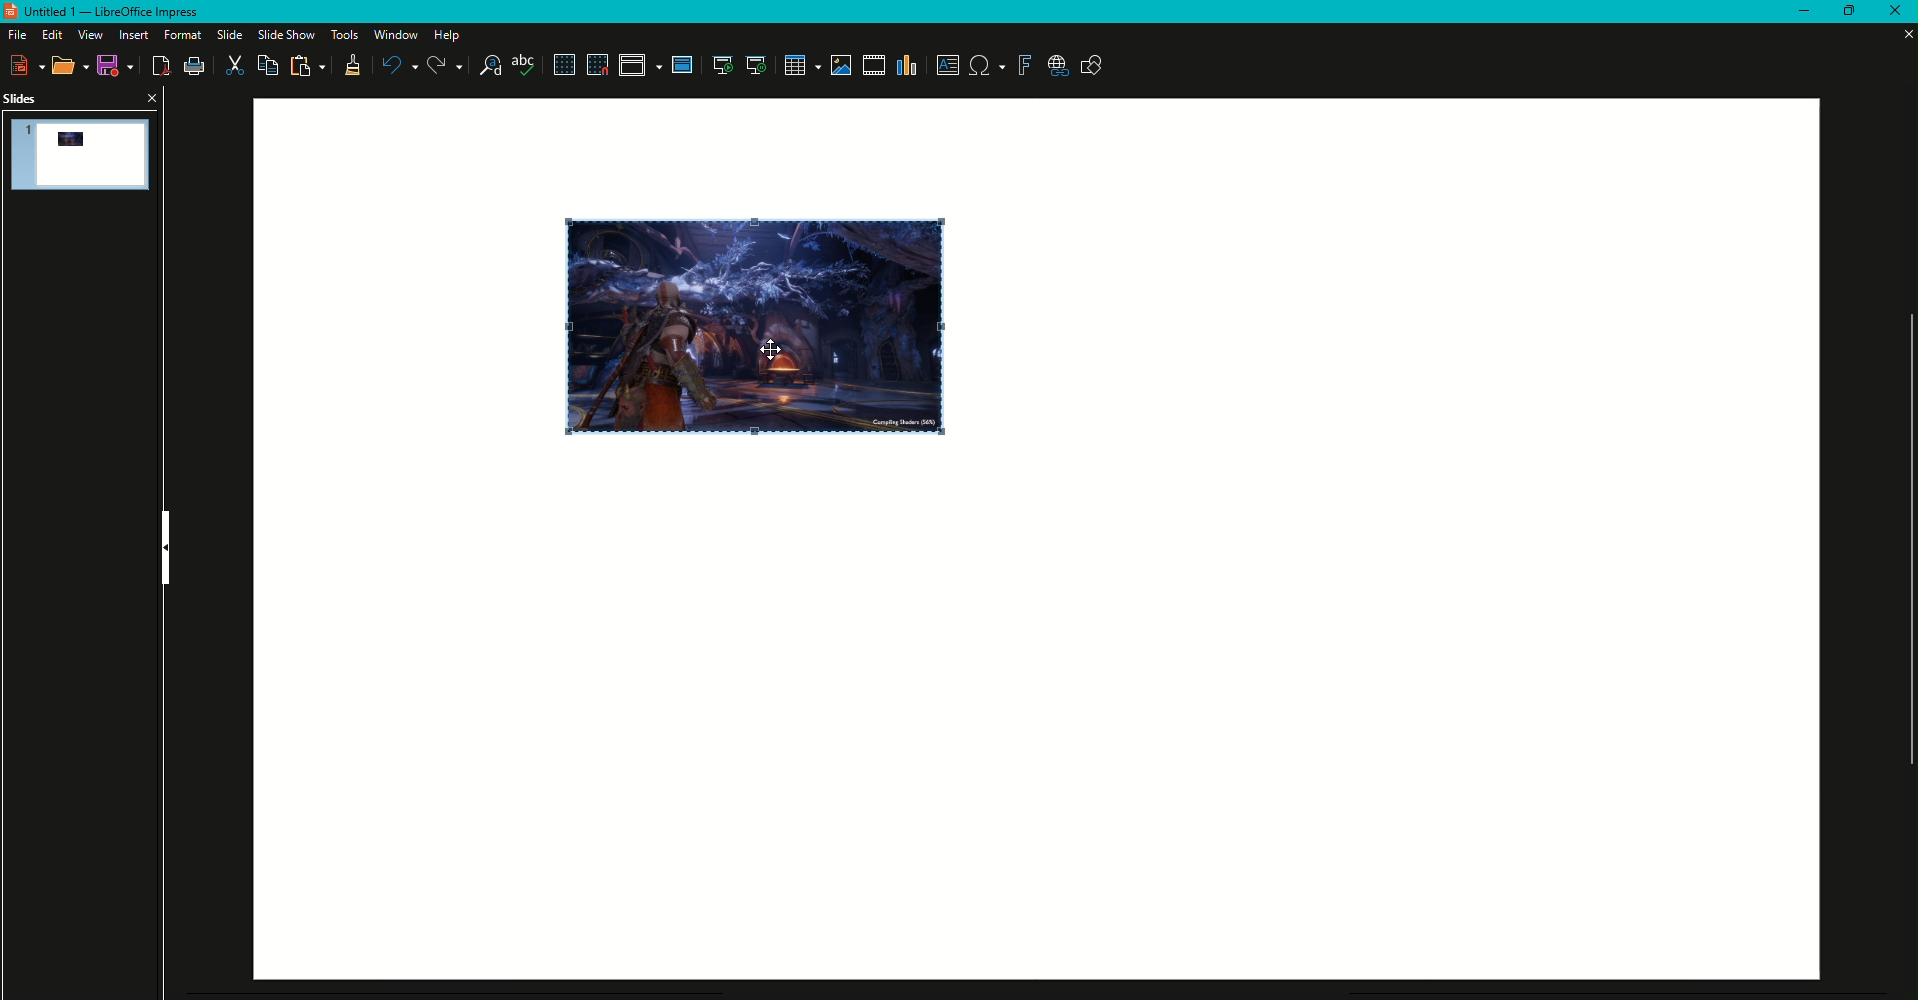  What do you see at coordinates (162, 68) in the screenshot?
I see `Export as PDF` at bounding box center [162, 68].